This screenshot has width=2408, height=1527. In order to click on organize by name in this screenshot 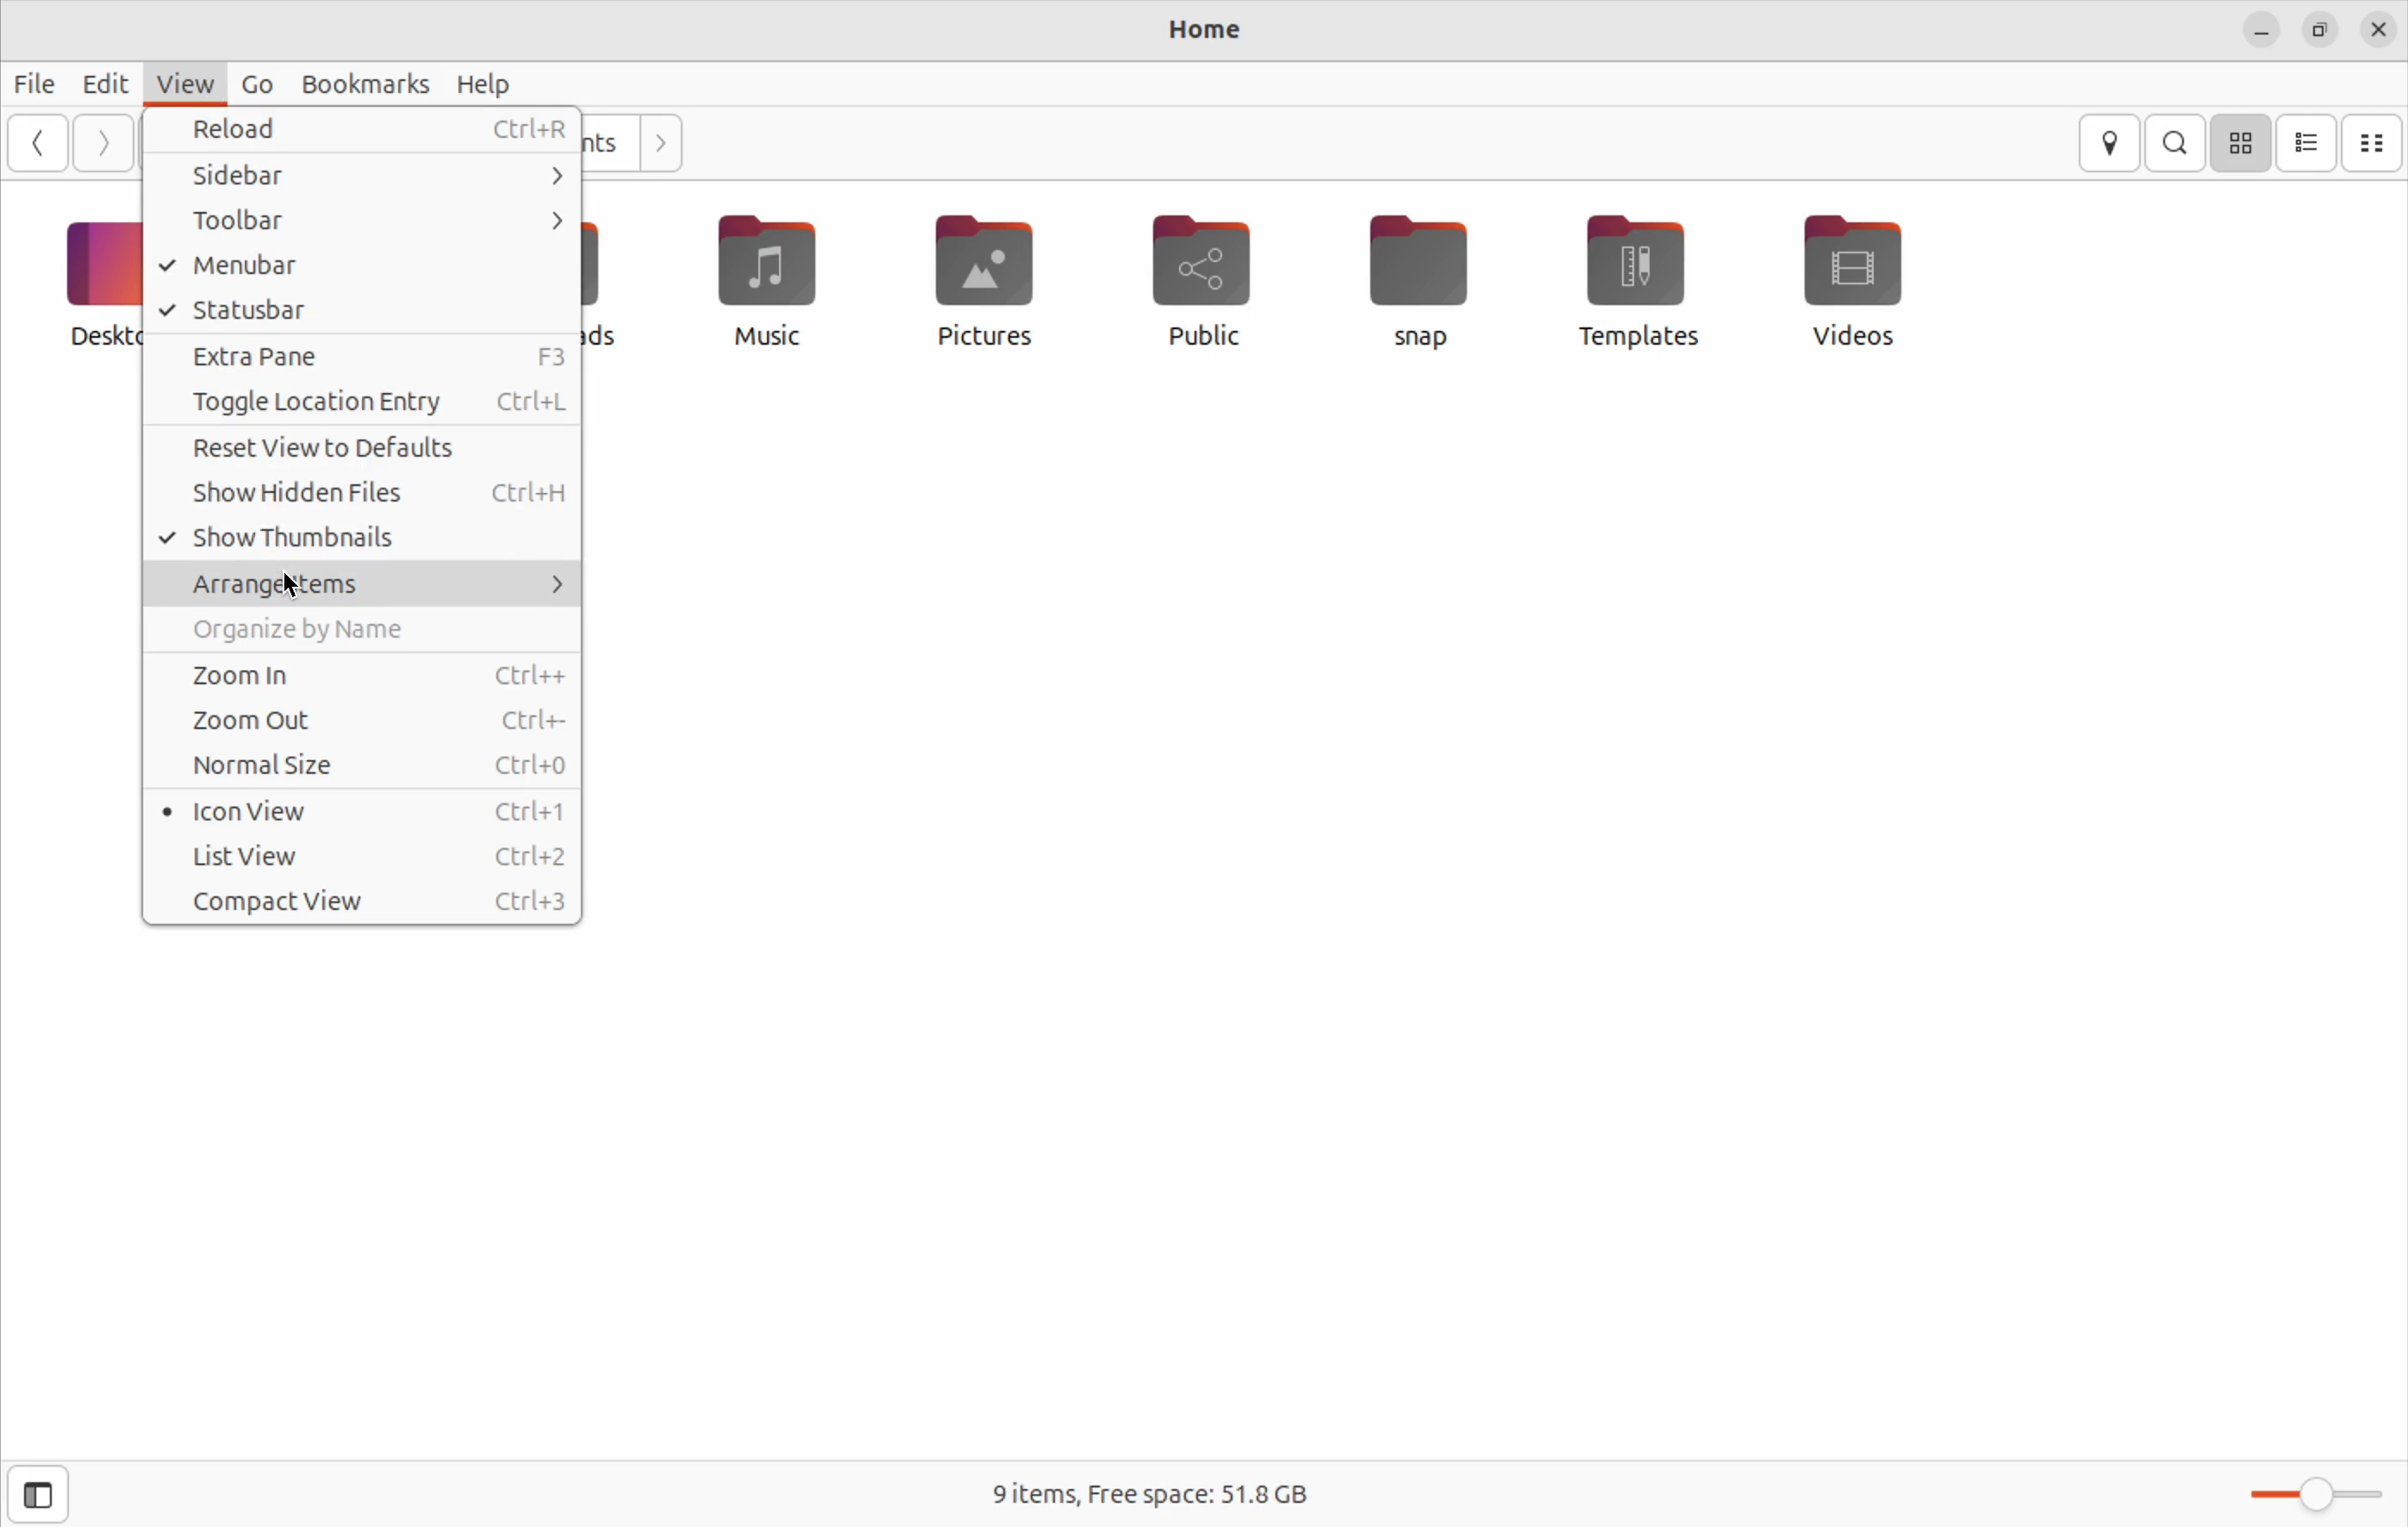, I will do `click(350, 632)`.